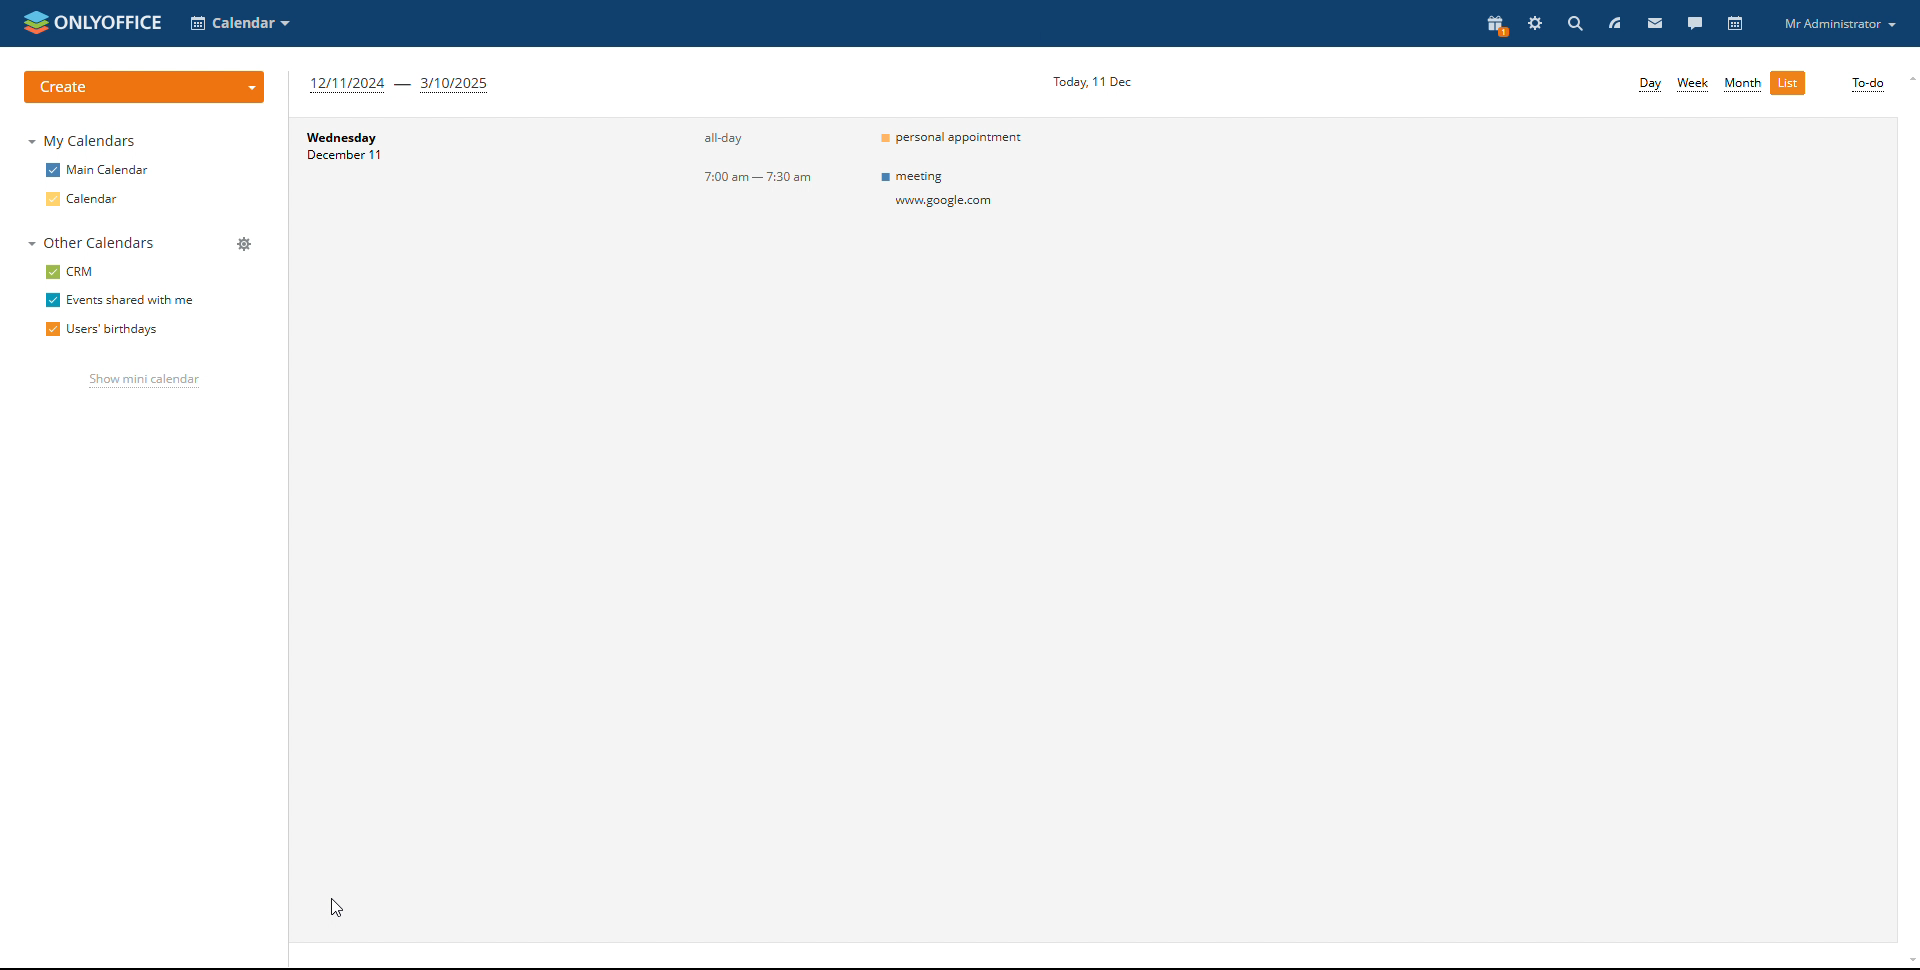  What do you see at coordinates (244, 246) in the screenshot?
I see `manage` at bounding box center [244, 246].